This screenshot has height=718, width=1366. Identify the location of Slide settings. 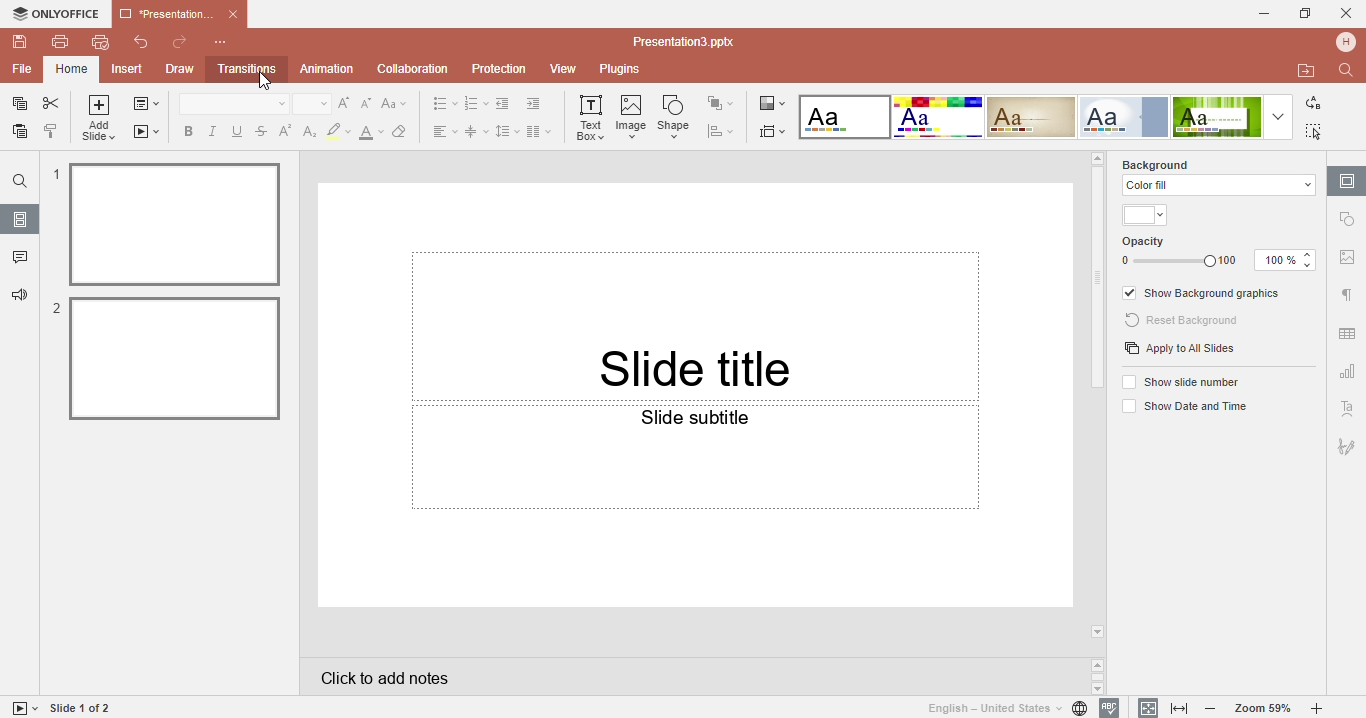
(1347, 180).